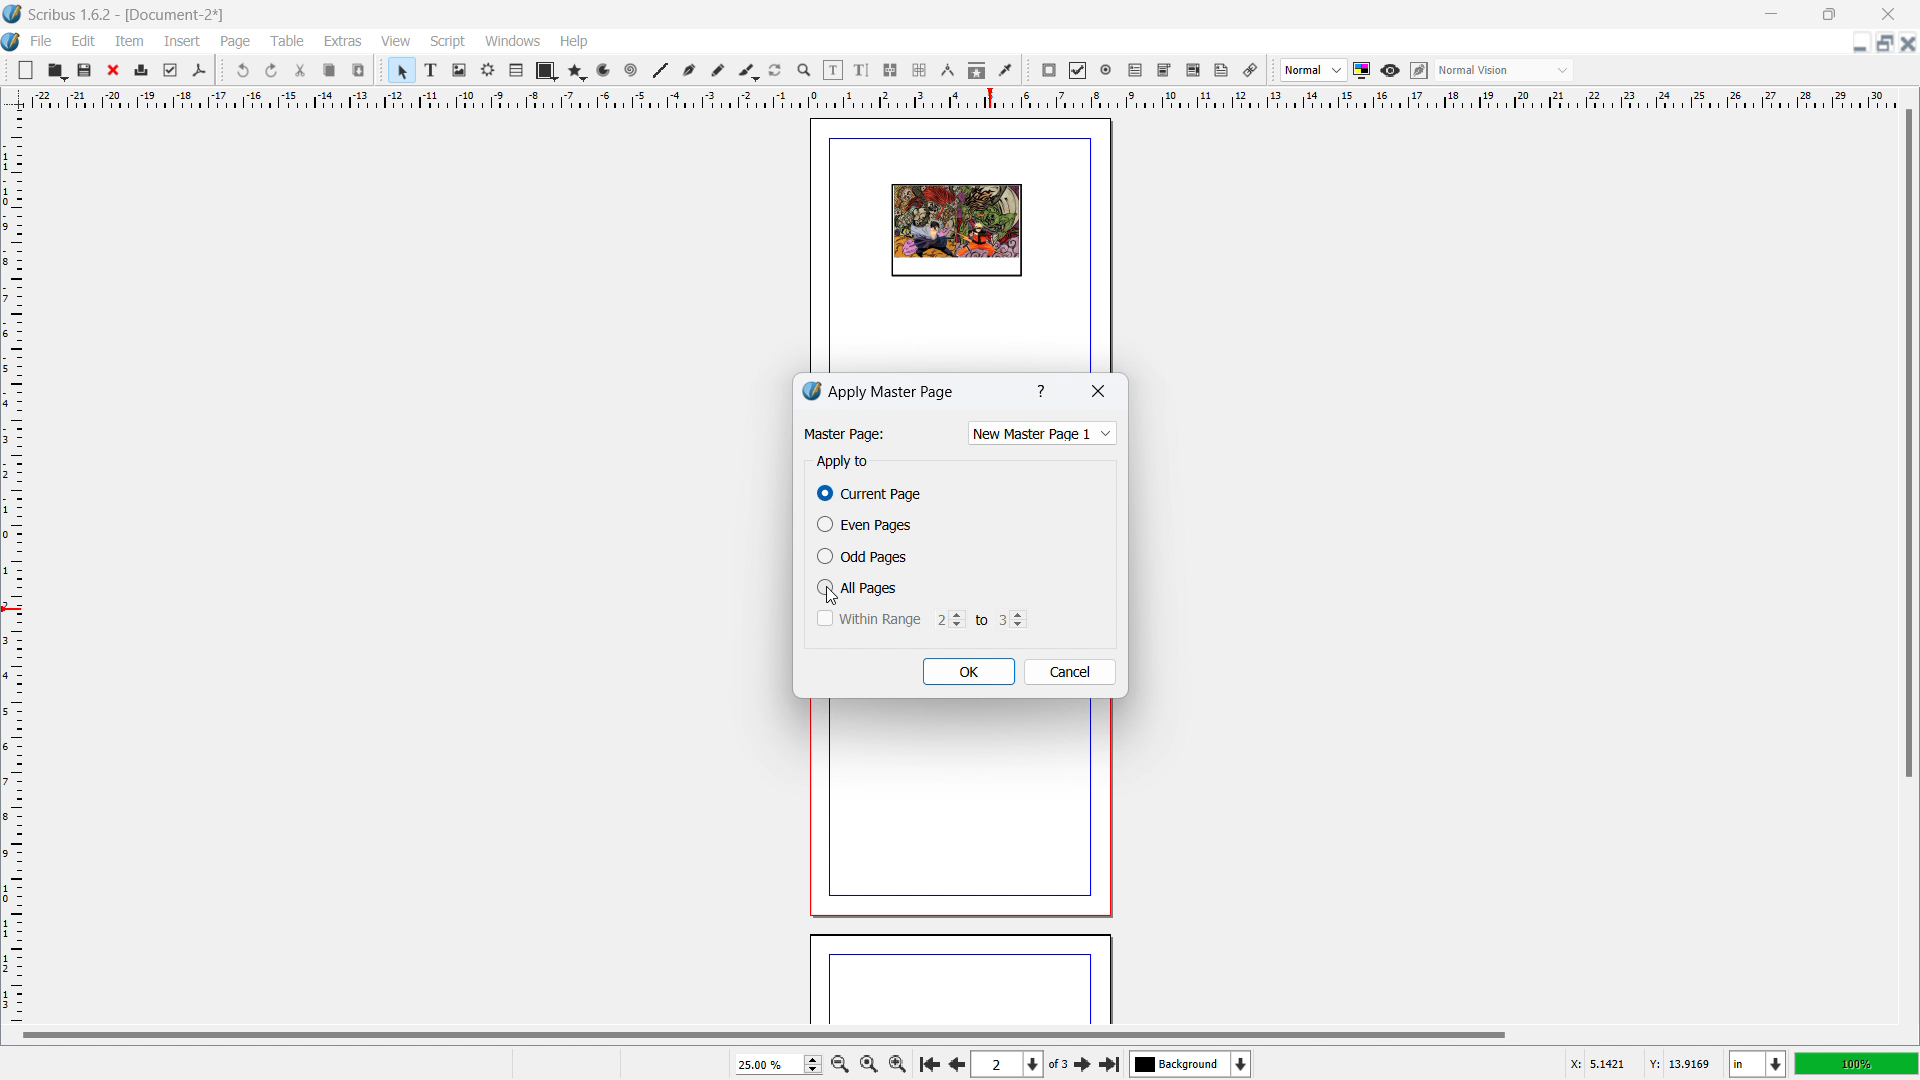 This screenshot has width=1920, height=1080. I want to click on page, so click(960, 982).